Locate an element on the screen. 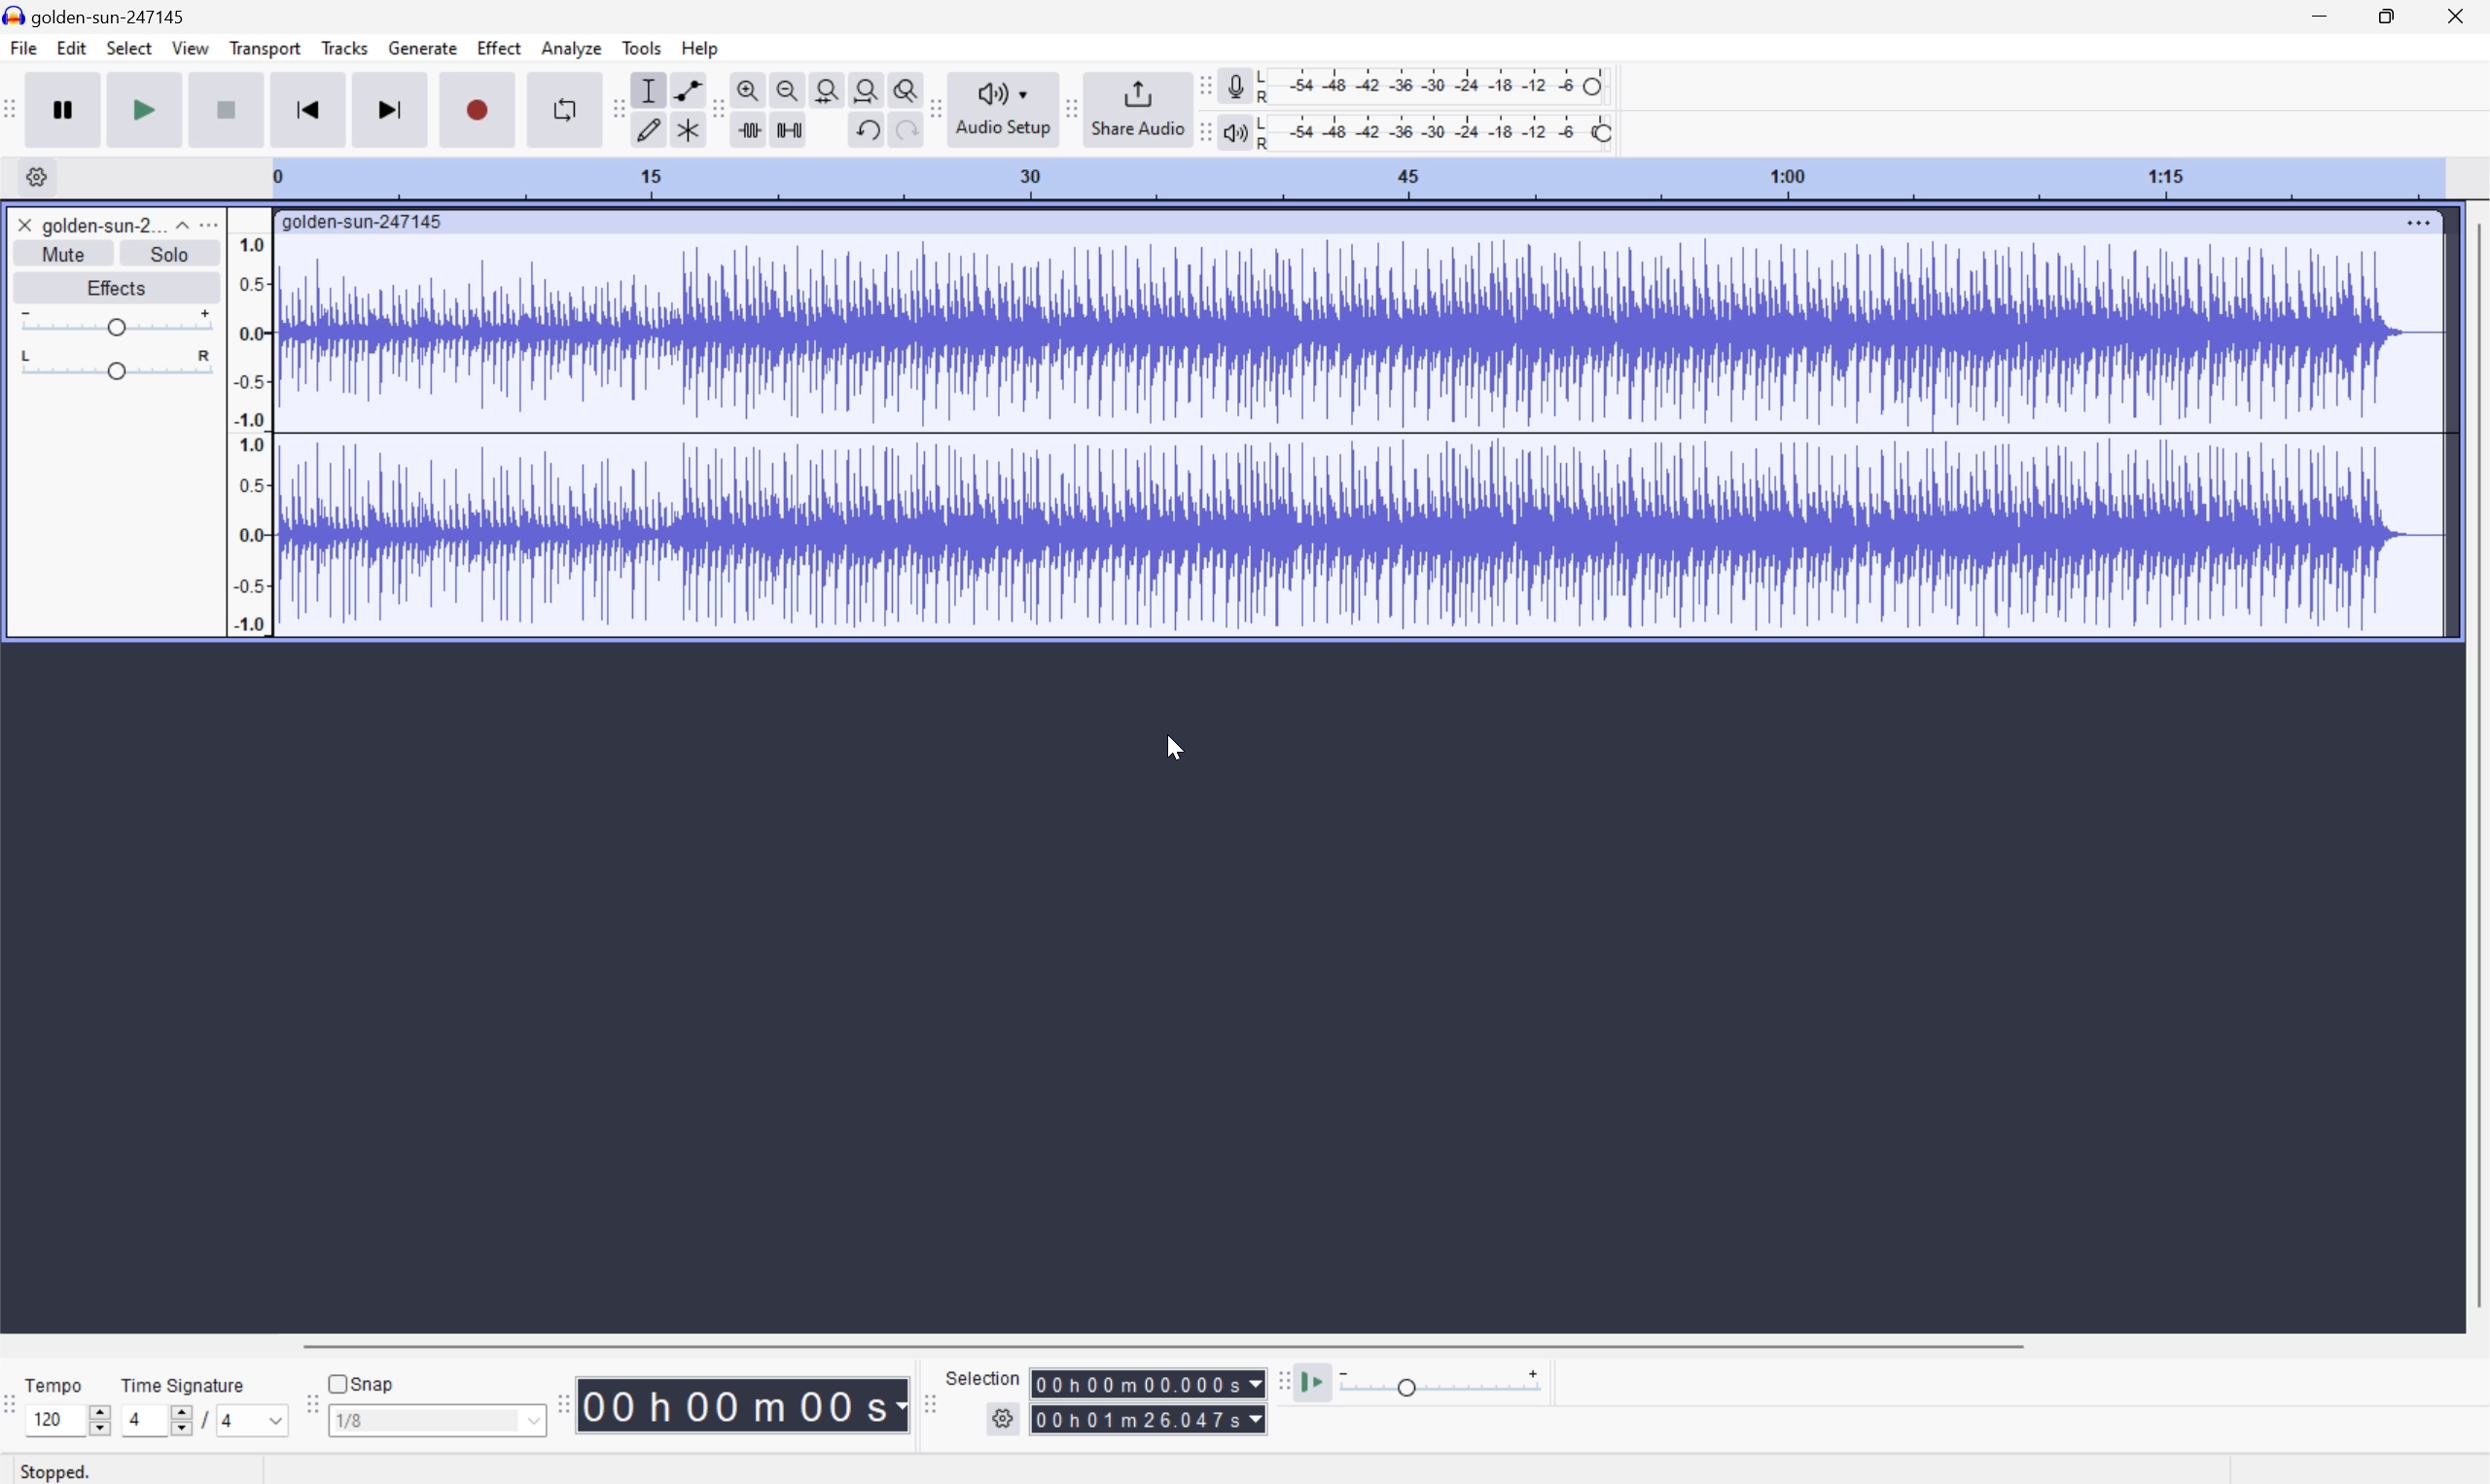 The image size is (2490, 1484). Multi tool is located at coordinates (683, 130).